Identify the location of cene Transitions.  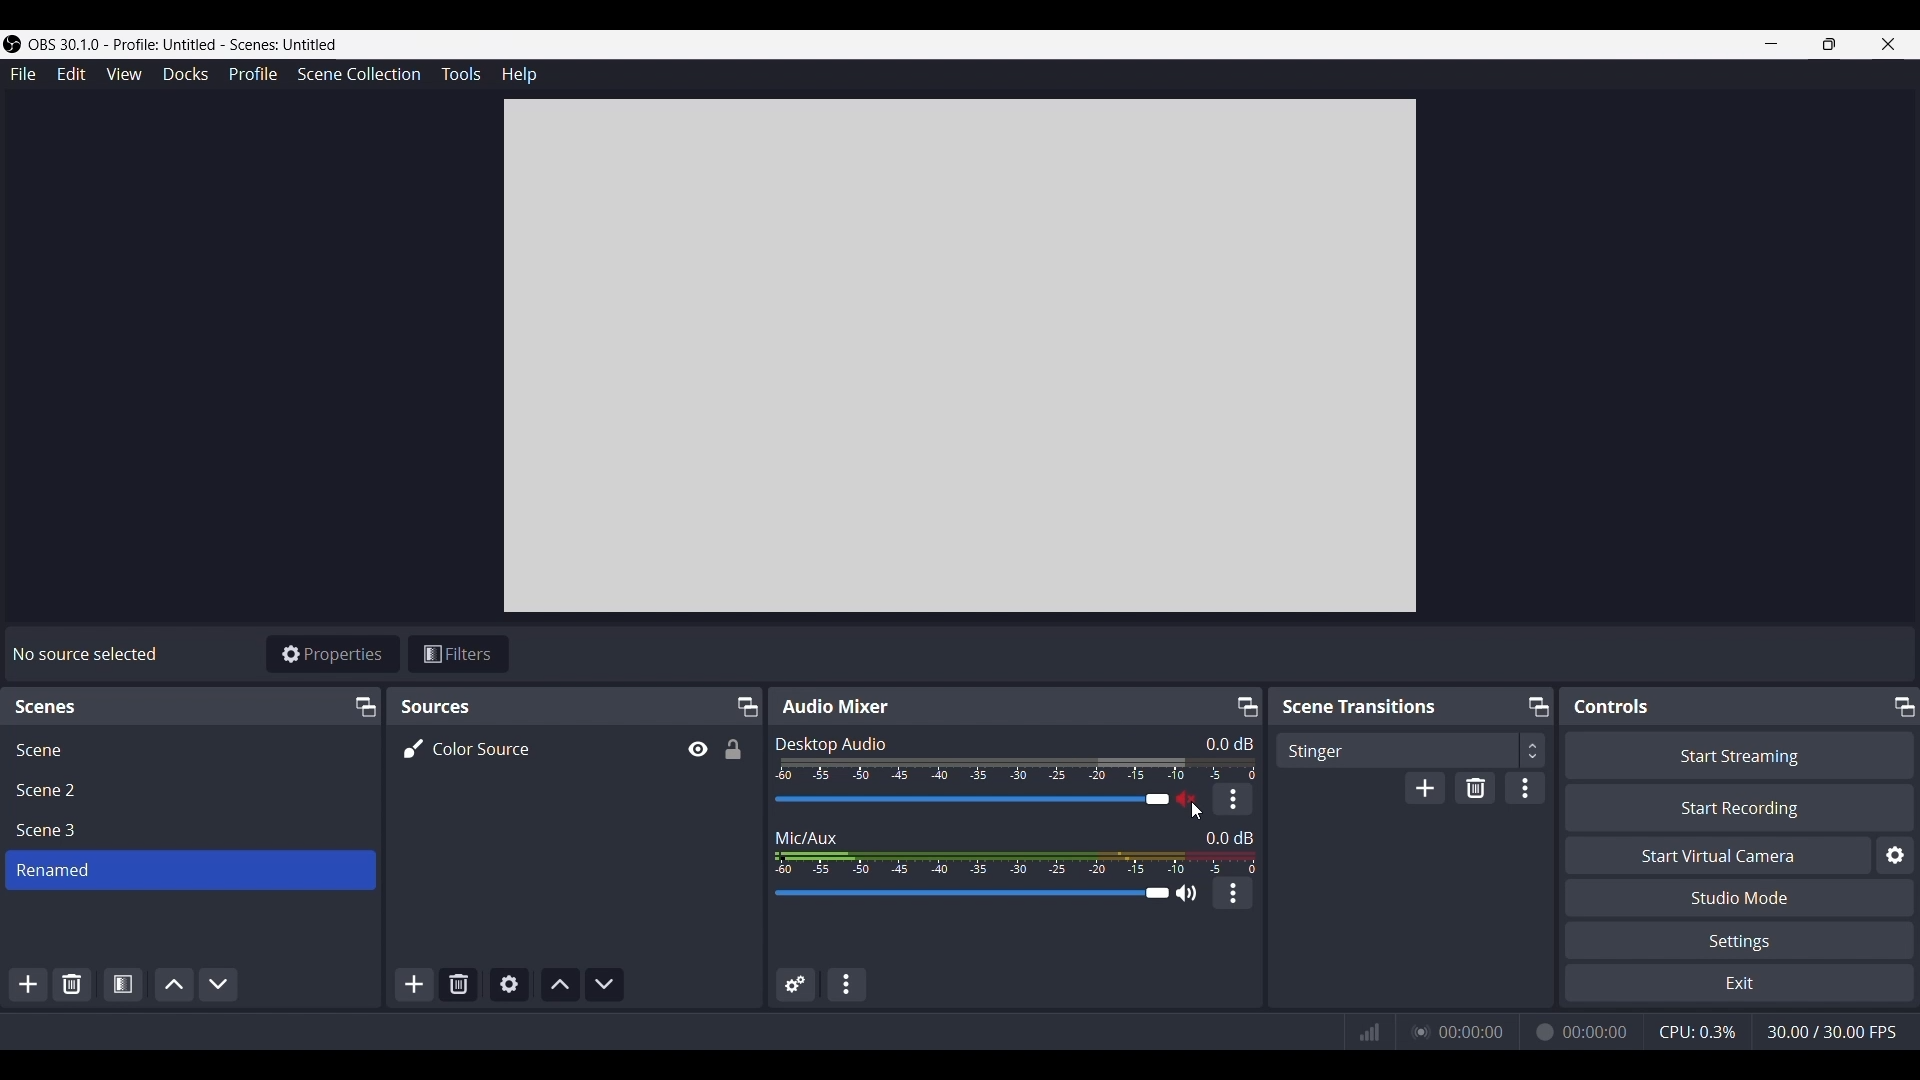
(1363, 707).